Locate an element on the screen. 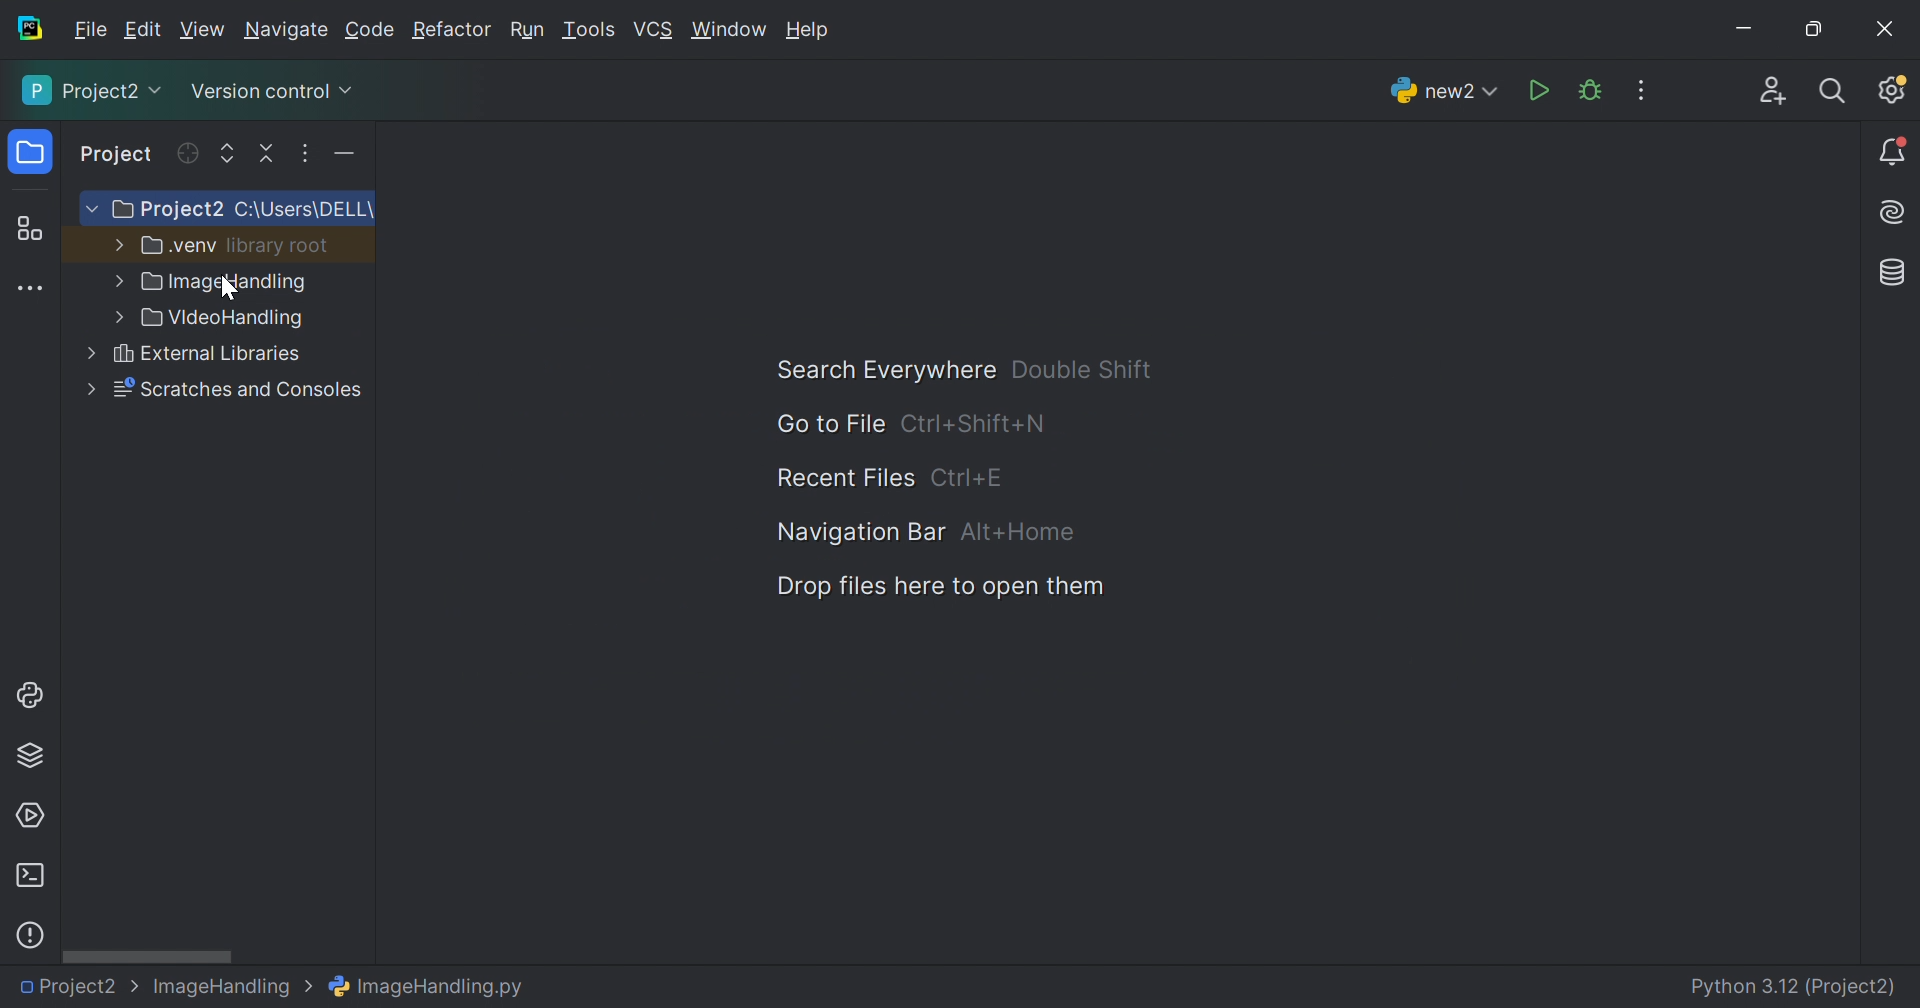  .venv is located at coordinates (179, 246).